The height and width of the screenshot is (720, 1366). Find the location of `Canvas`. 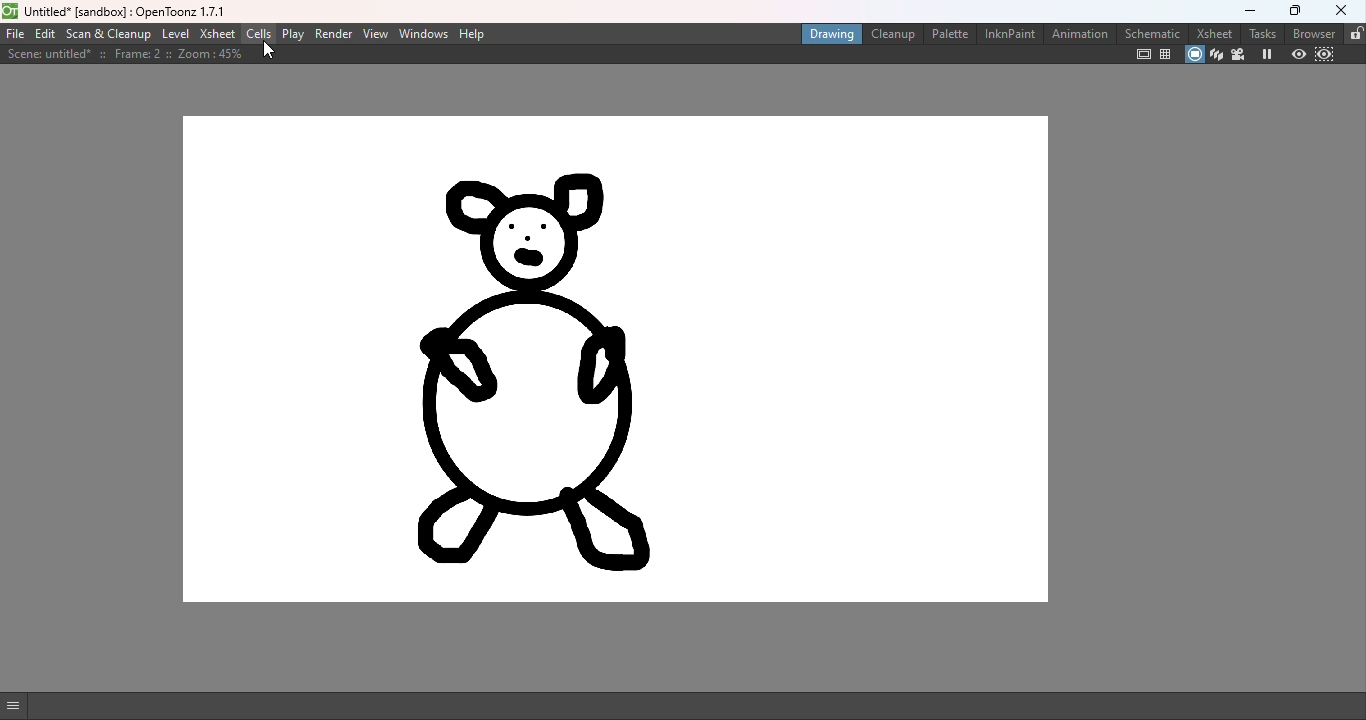

Canvas is located at coordinates (614, 366).